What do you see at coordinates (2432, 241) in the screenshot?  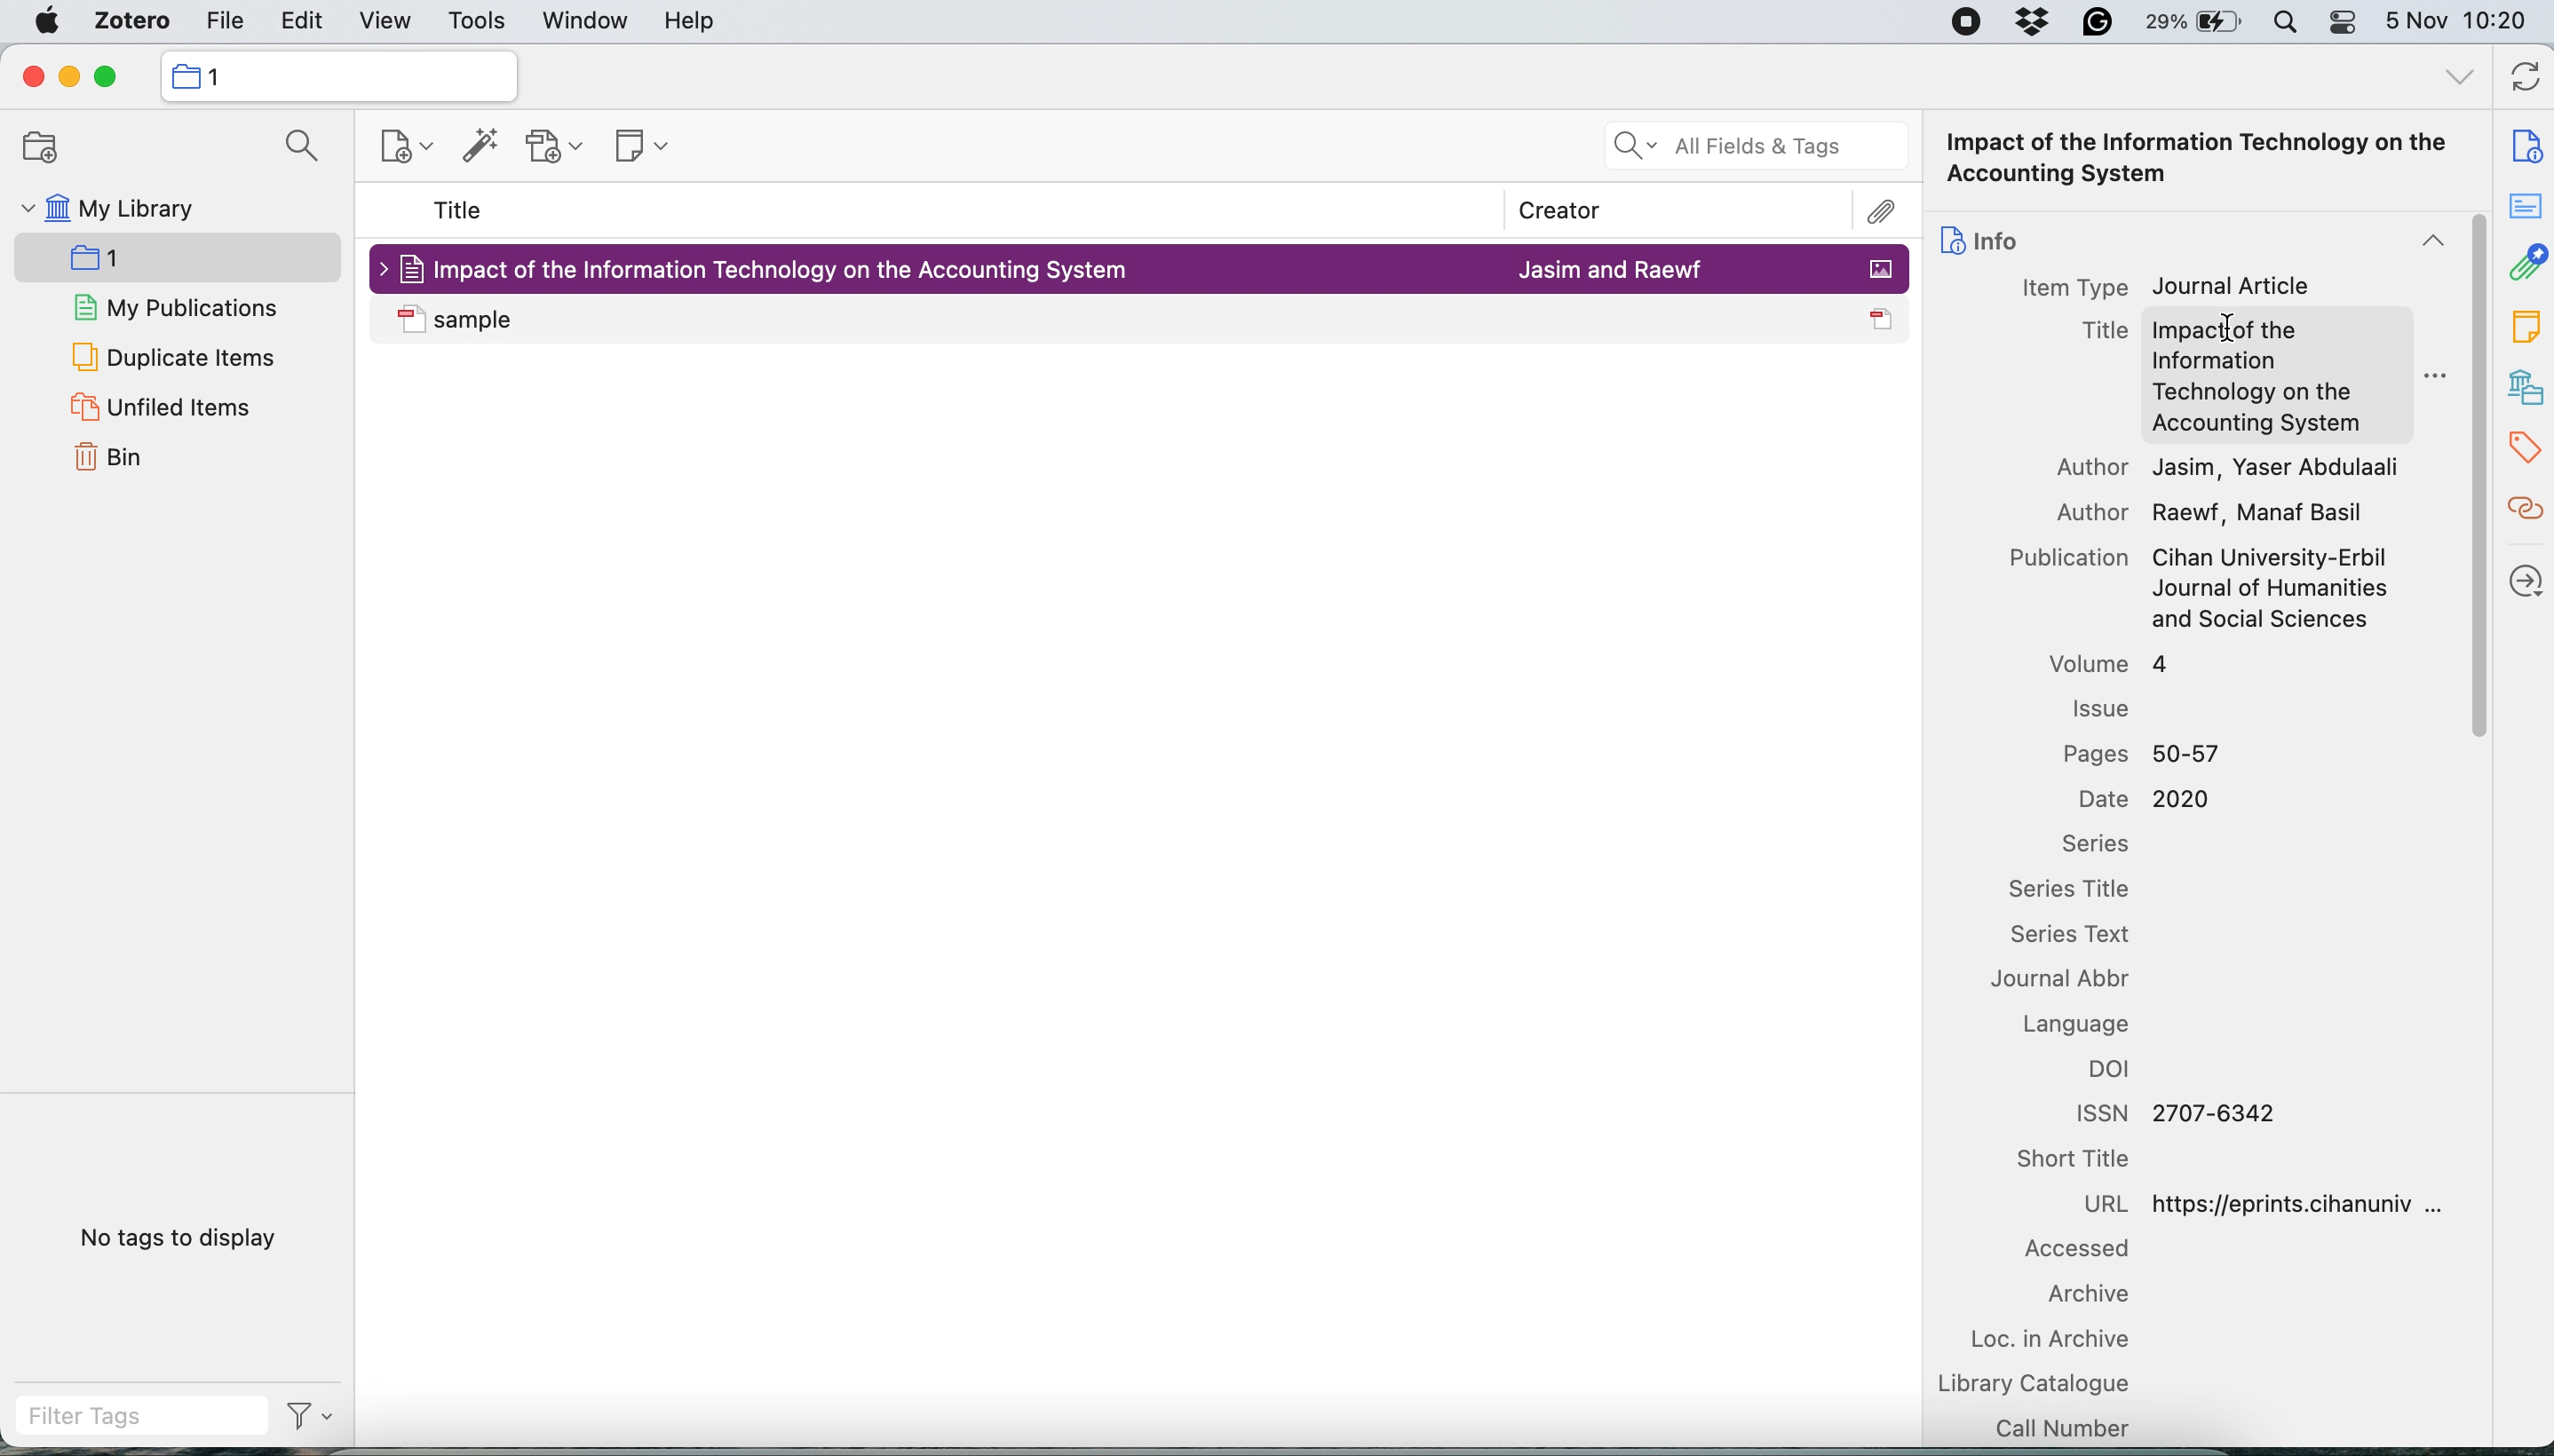 I see `collapse` at bounding box center [2432, 241].